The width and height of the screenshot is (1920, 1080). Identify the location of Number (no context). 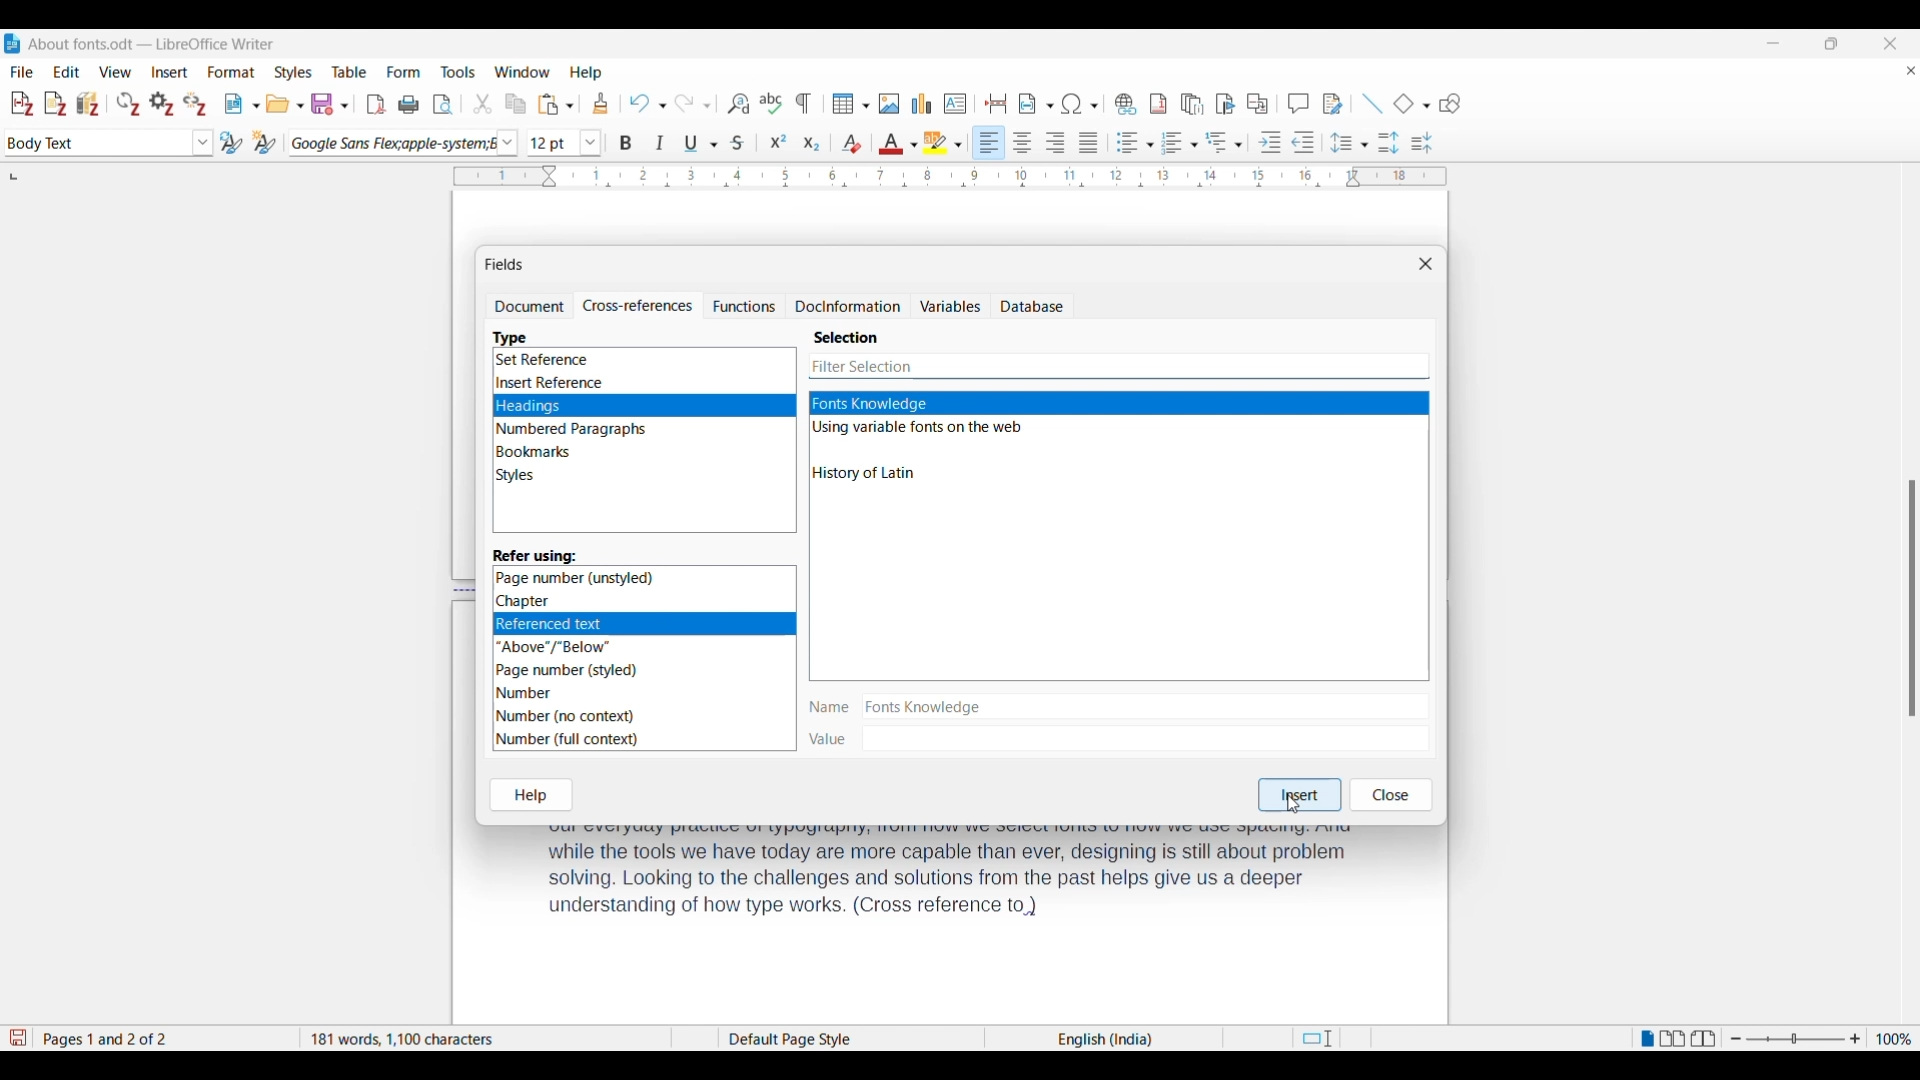
(566, 716).